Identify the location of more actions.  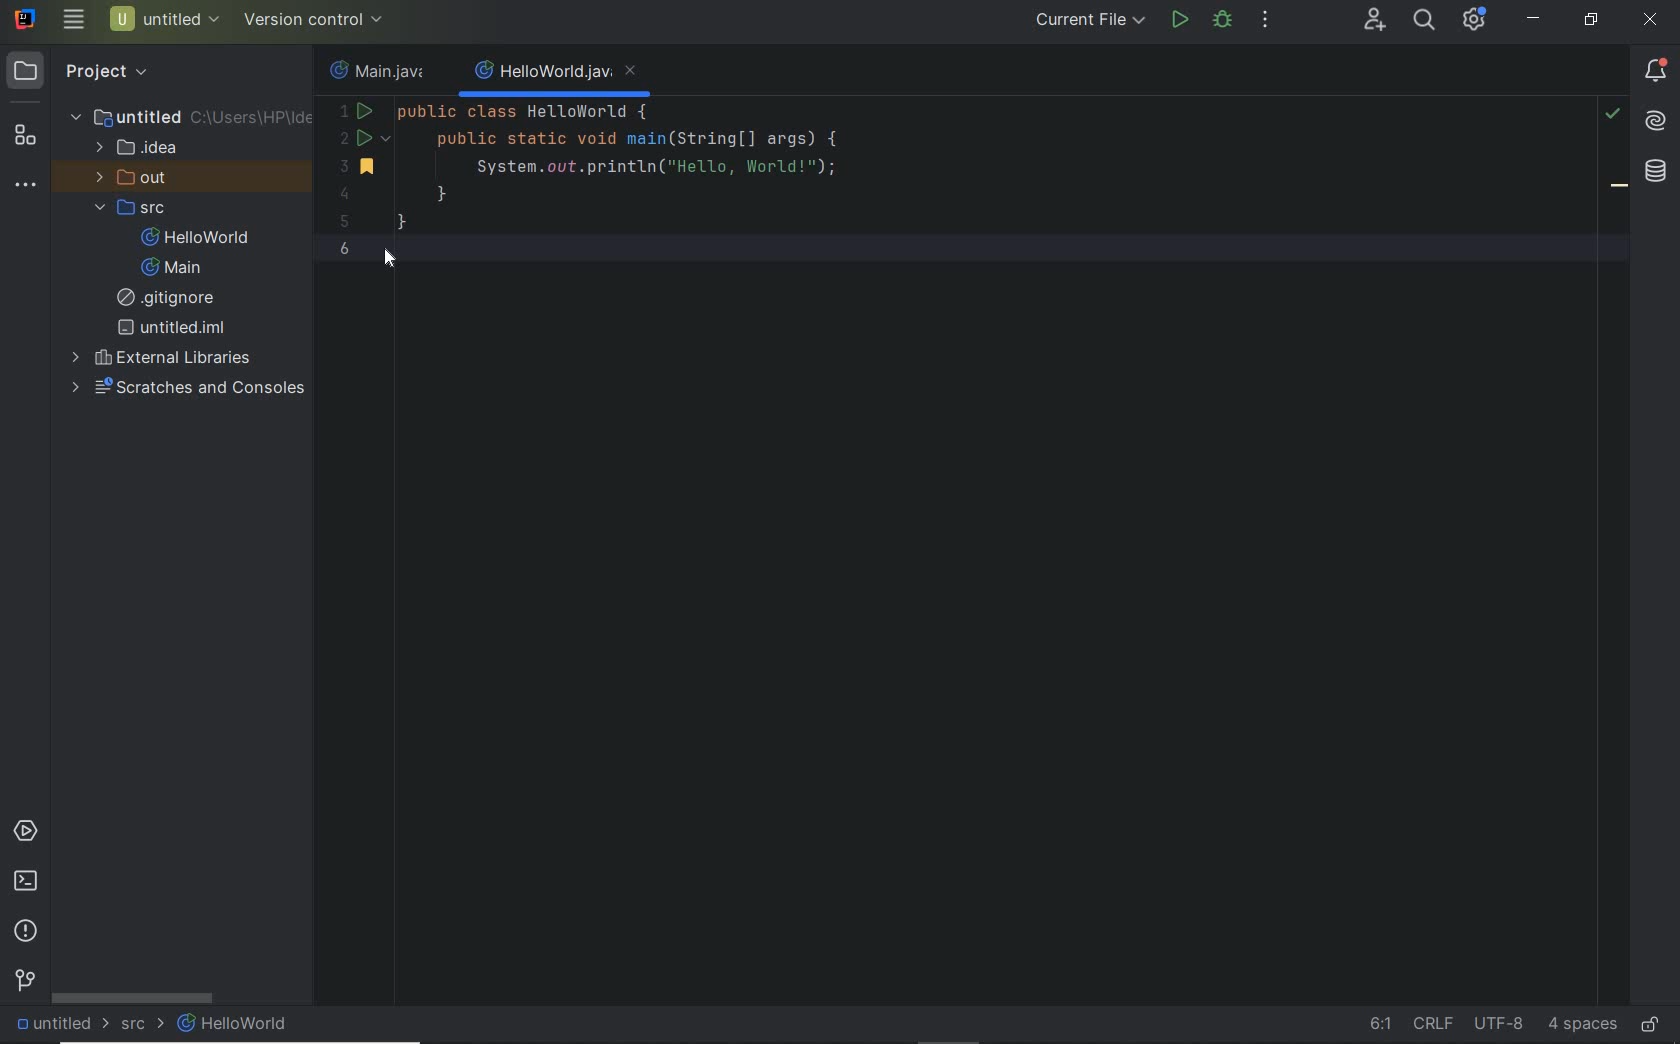
(1267, 20).